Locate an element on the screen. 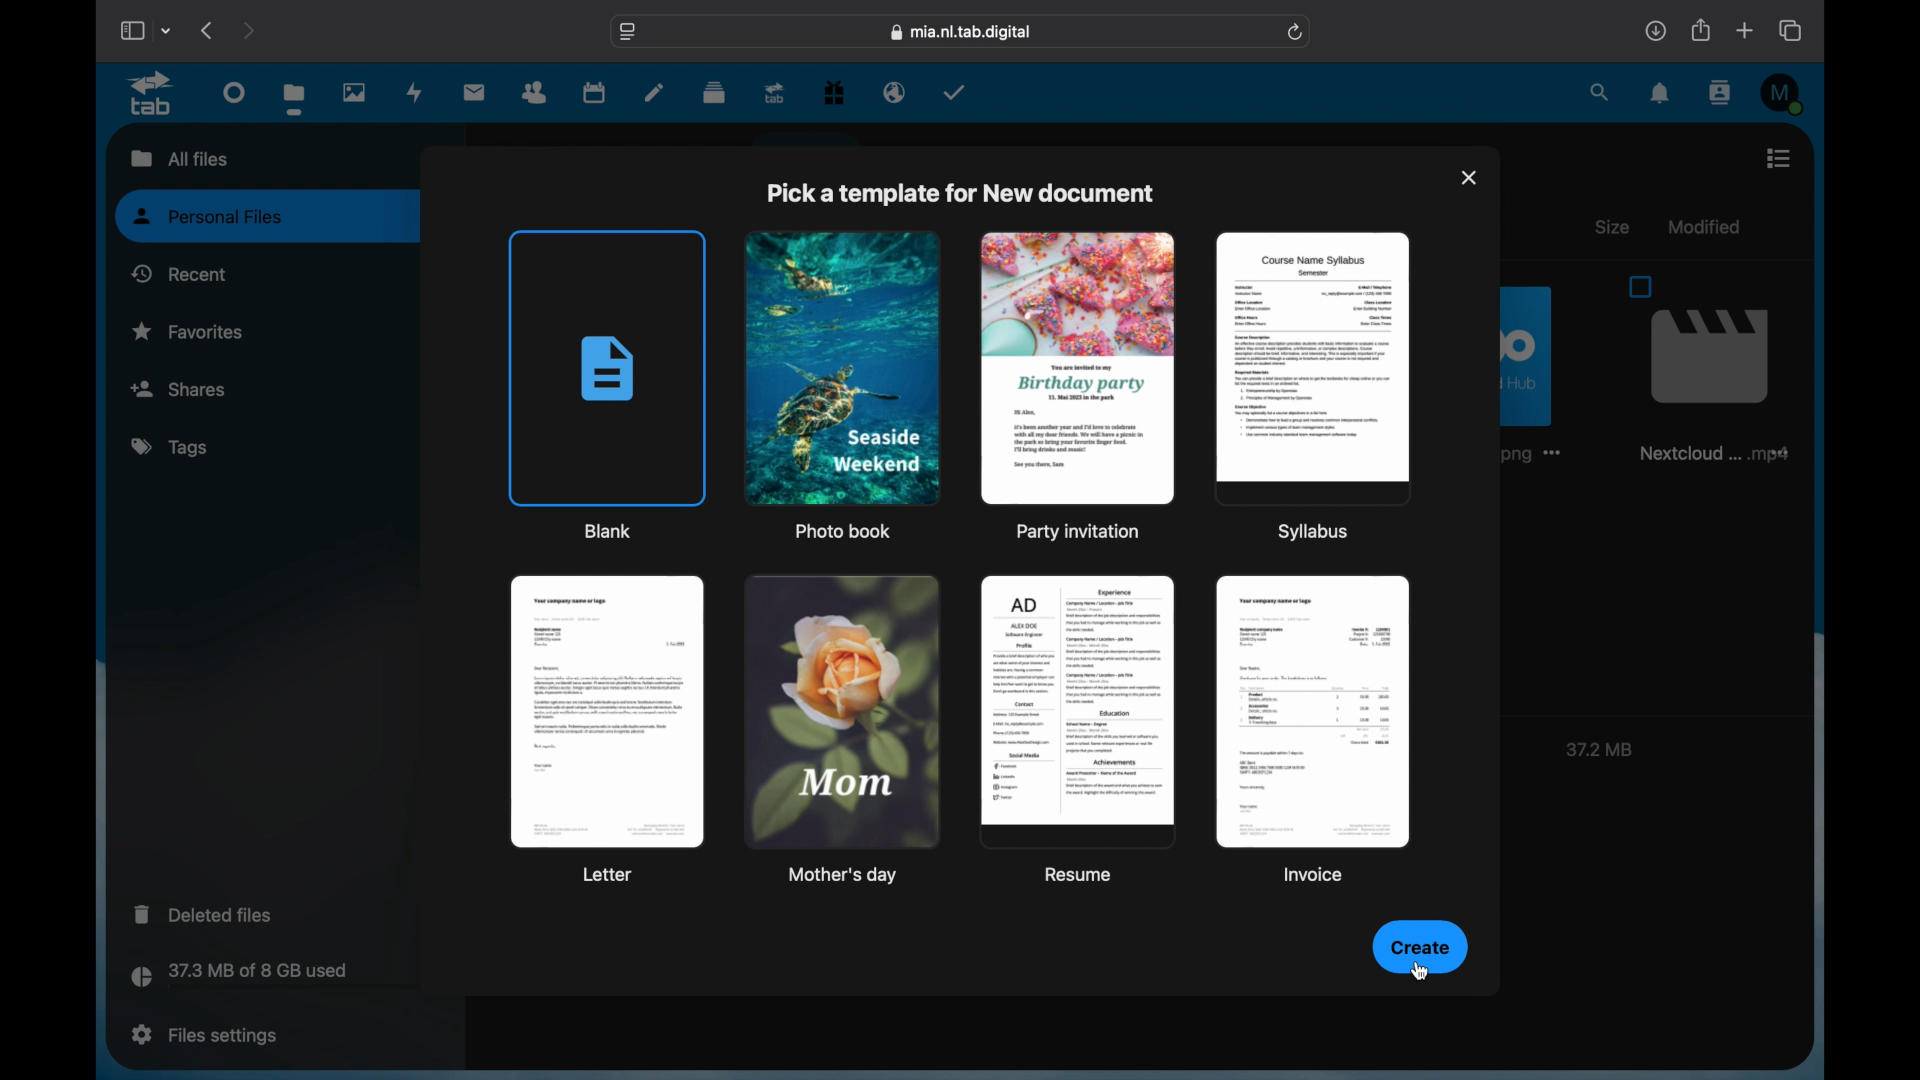  refresh is located at coordinates (1297, 33).